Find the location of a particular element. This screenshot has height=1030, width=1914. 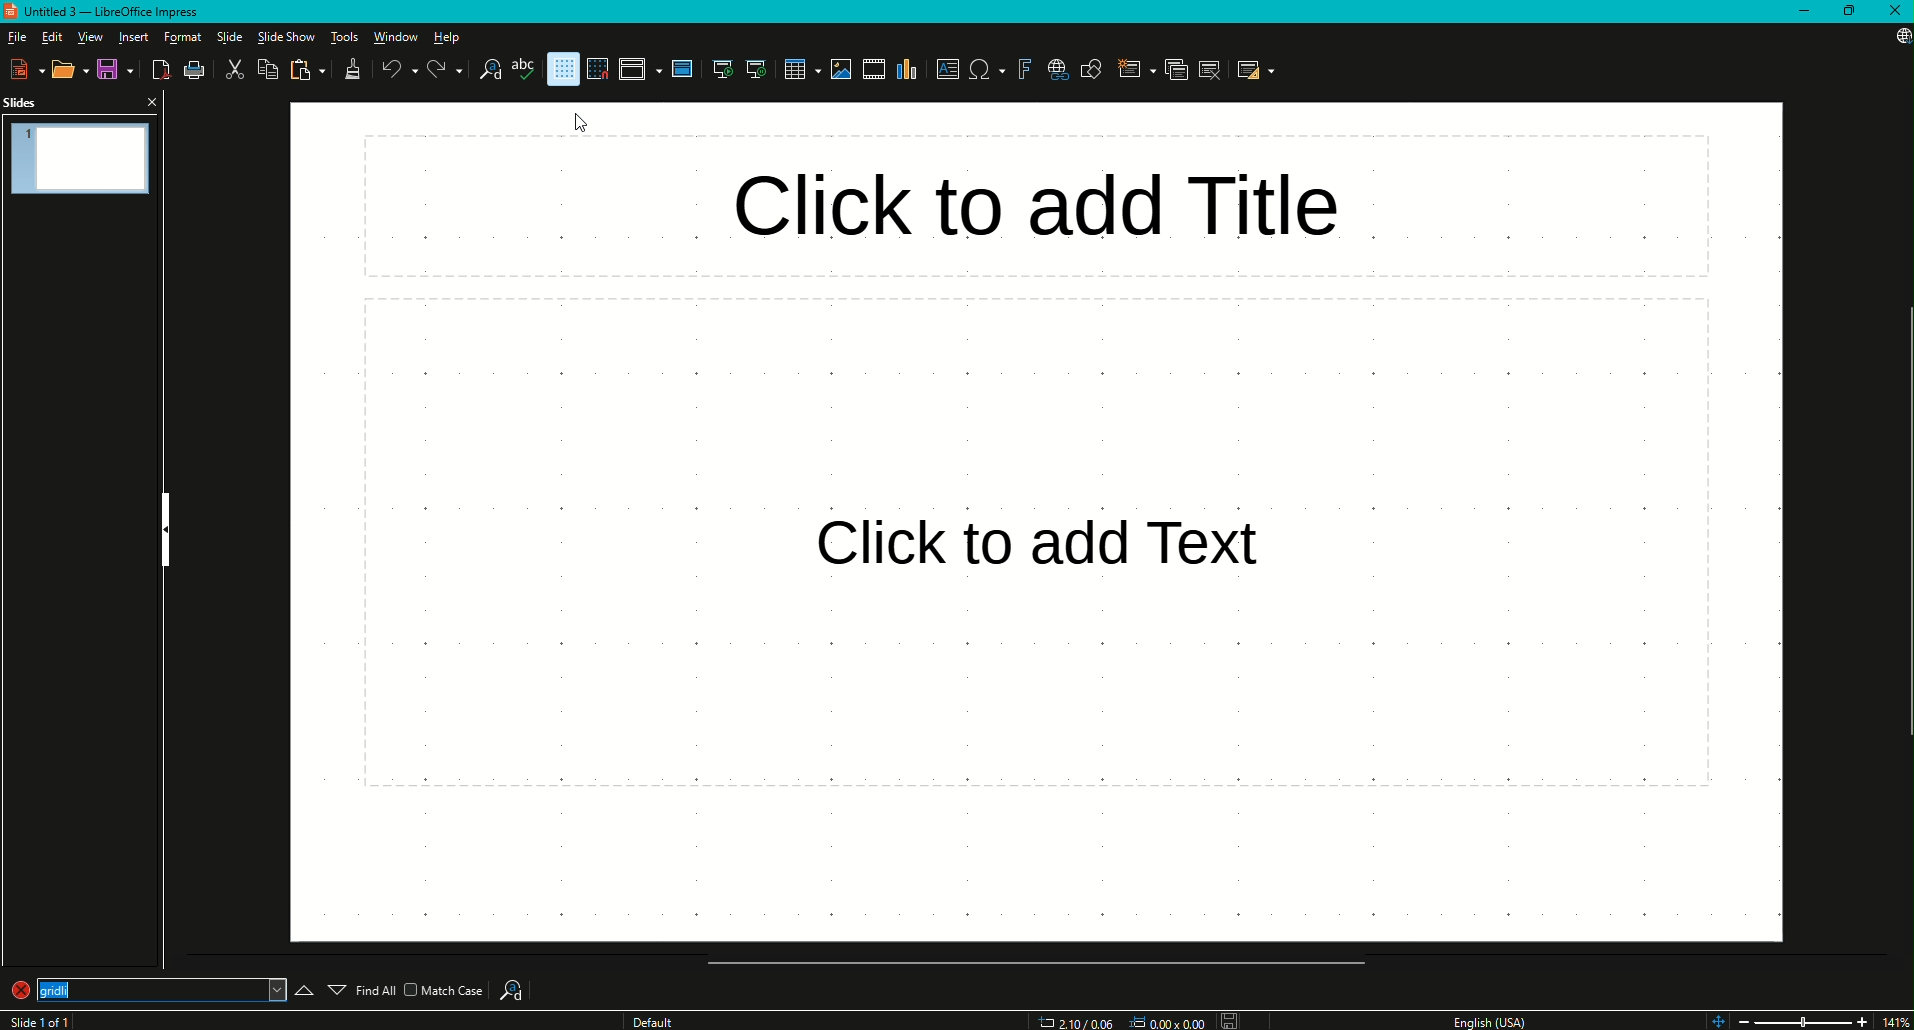

Paste is located at coordinates (306, 71).